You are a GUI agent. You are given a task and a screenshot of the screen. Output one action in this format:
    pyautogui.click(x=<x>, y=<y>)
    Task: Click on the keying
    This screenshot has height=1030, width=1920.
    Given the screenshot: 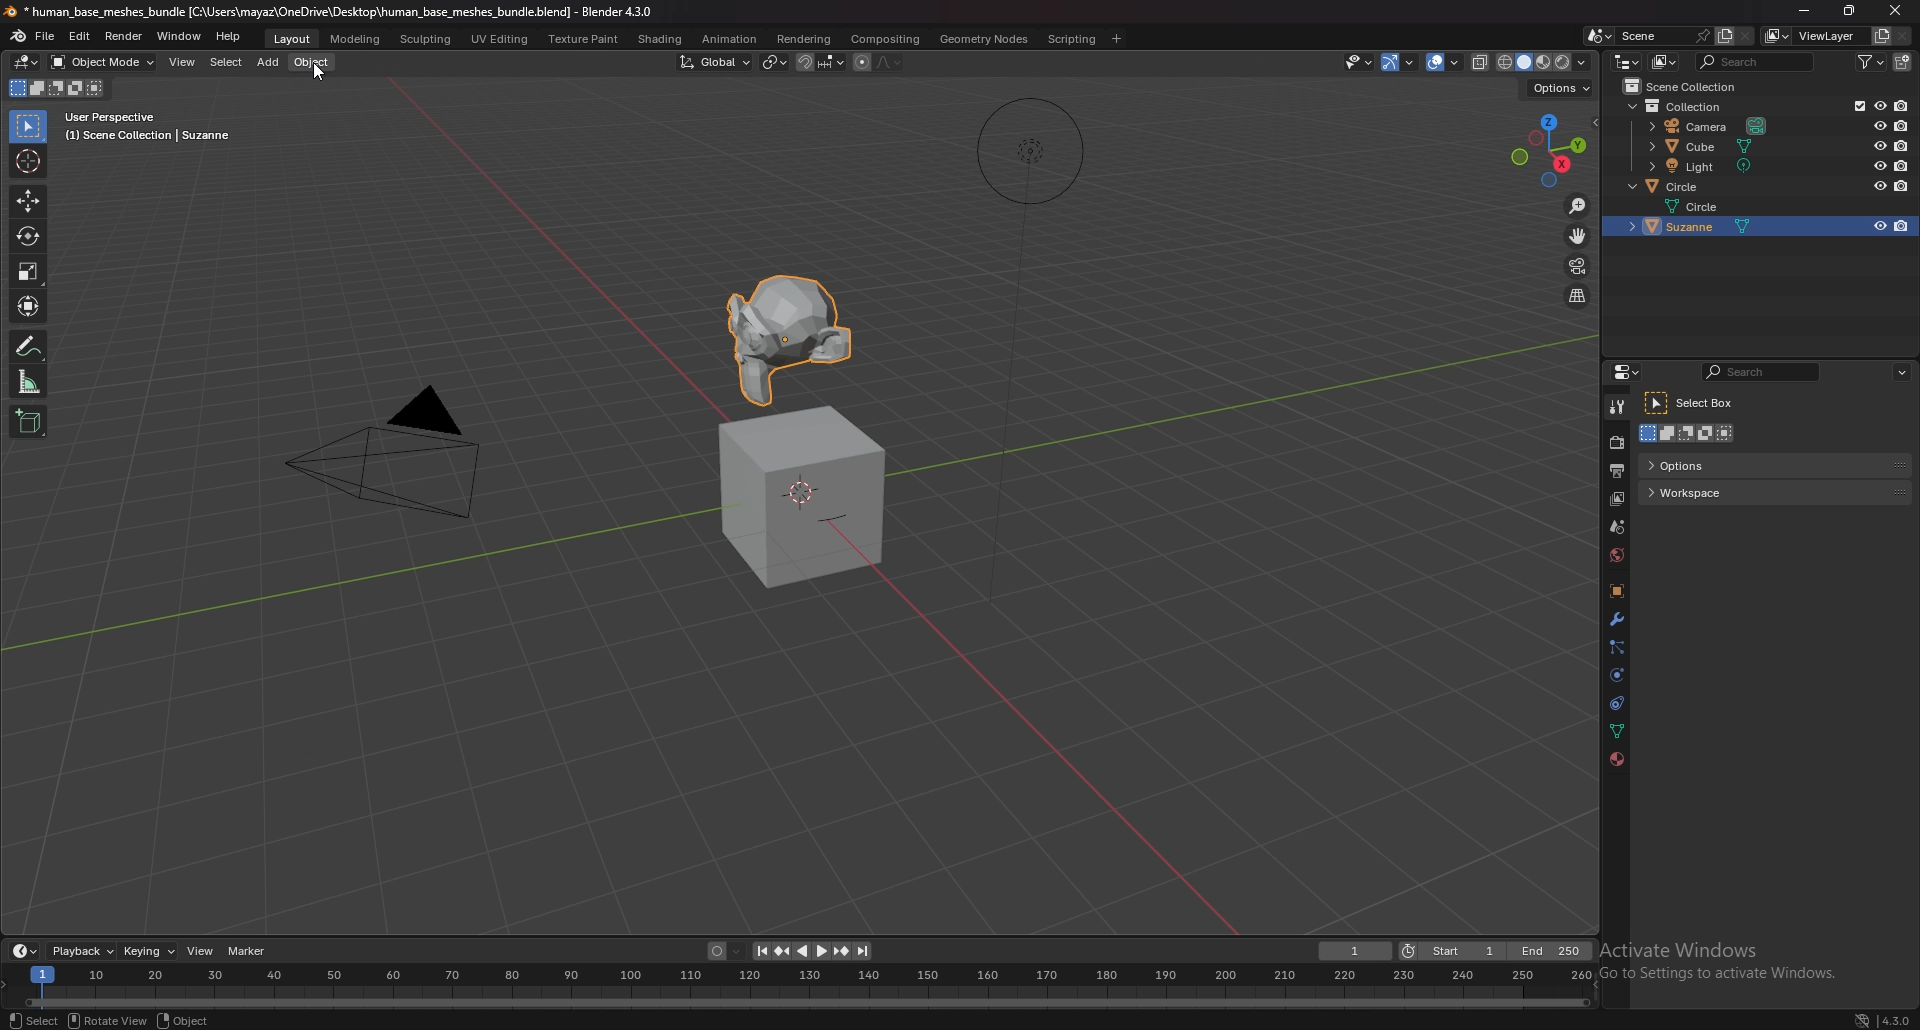 What is the action you would take?
    pyautogui.click(x=148, y=950)
    